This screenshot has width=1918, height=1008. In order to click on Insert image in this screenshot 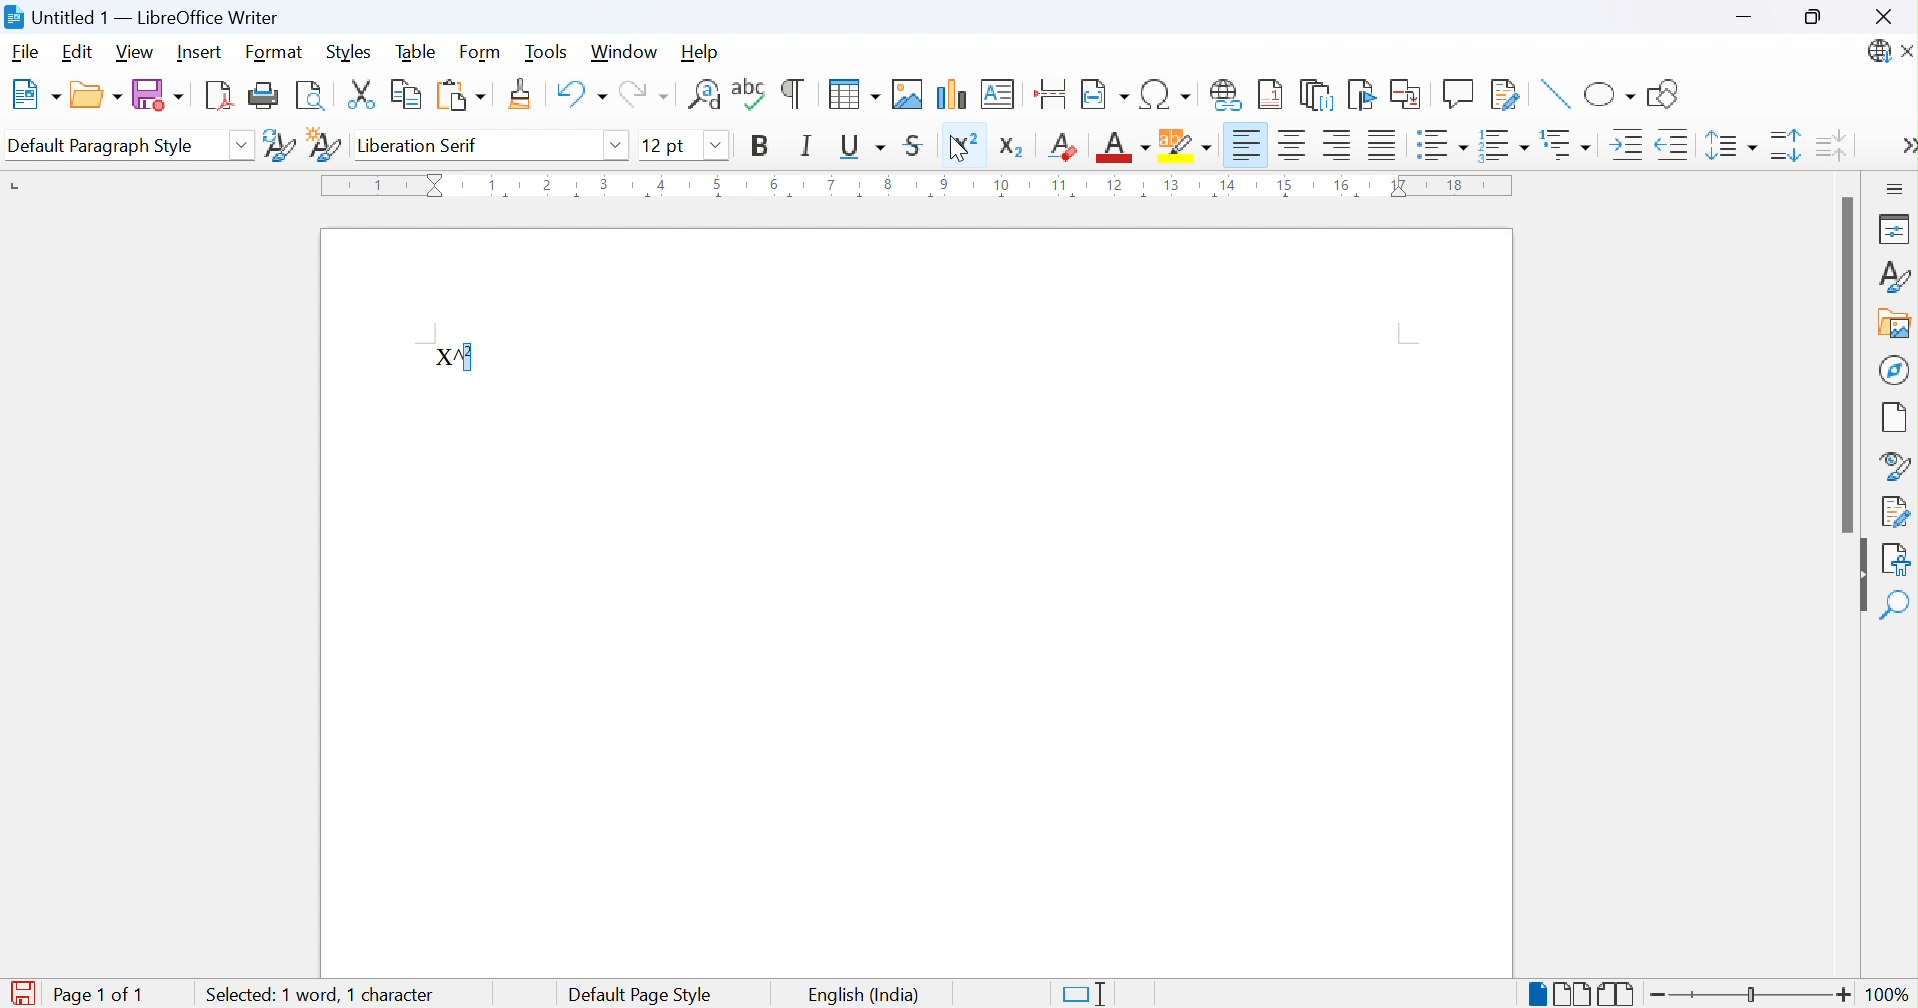, I will do `click(910, 93)`.